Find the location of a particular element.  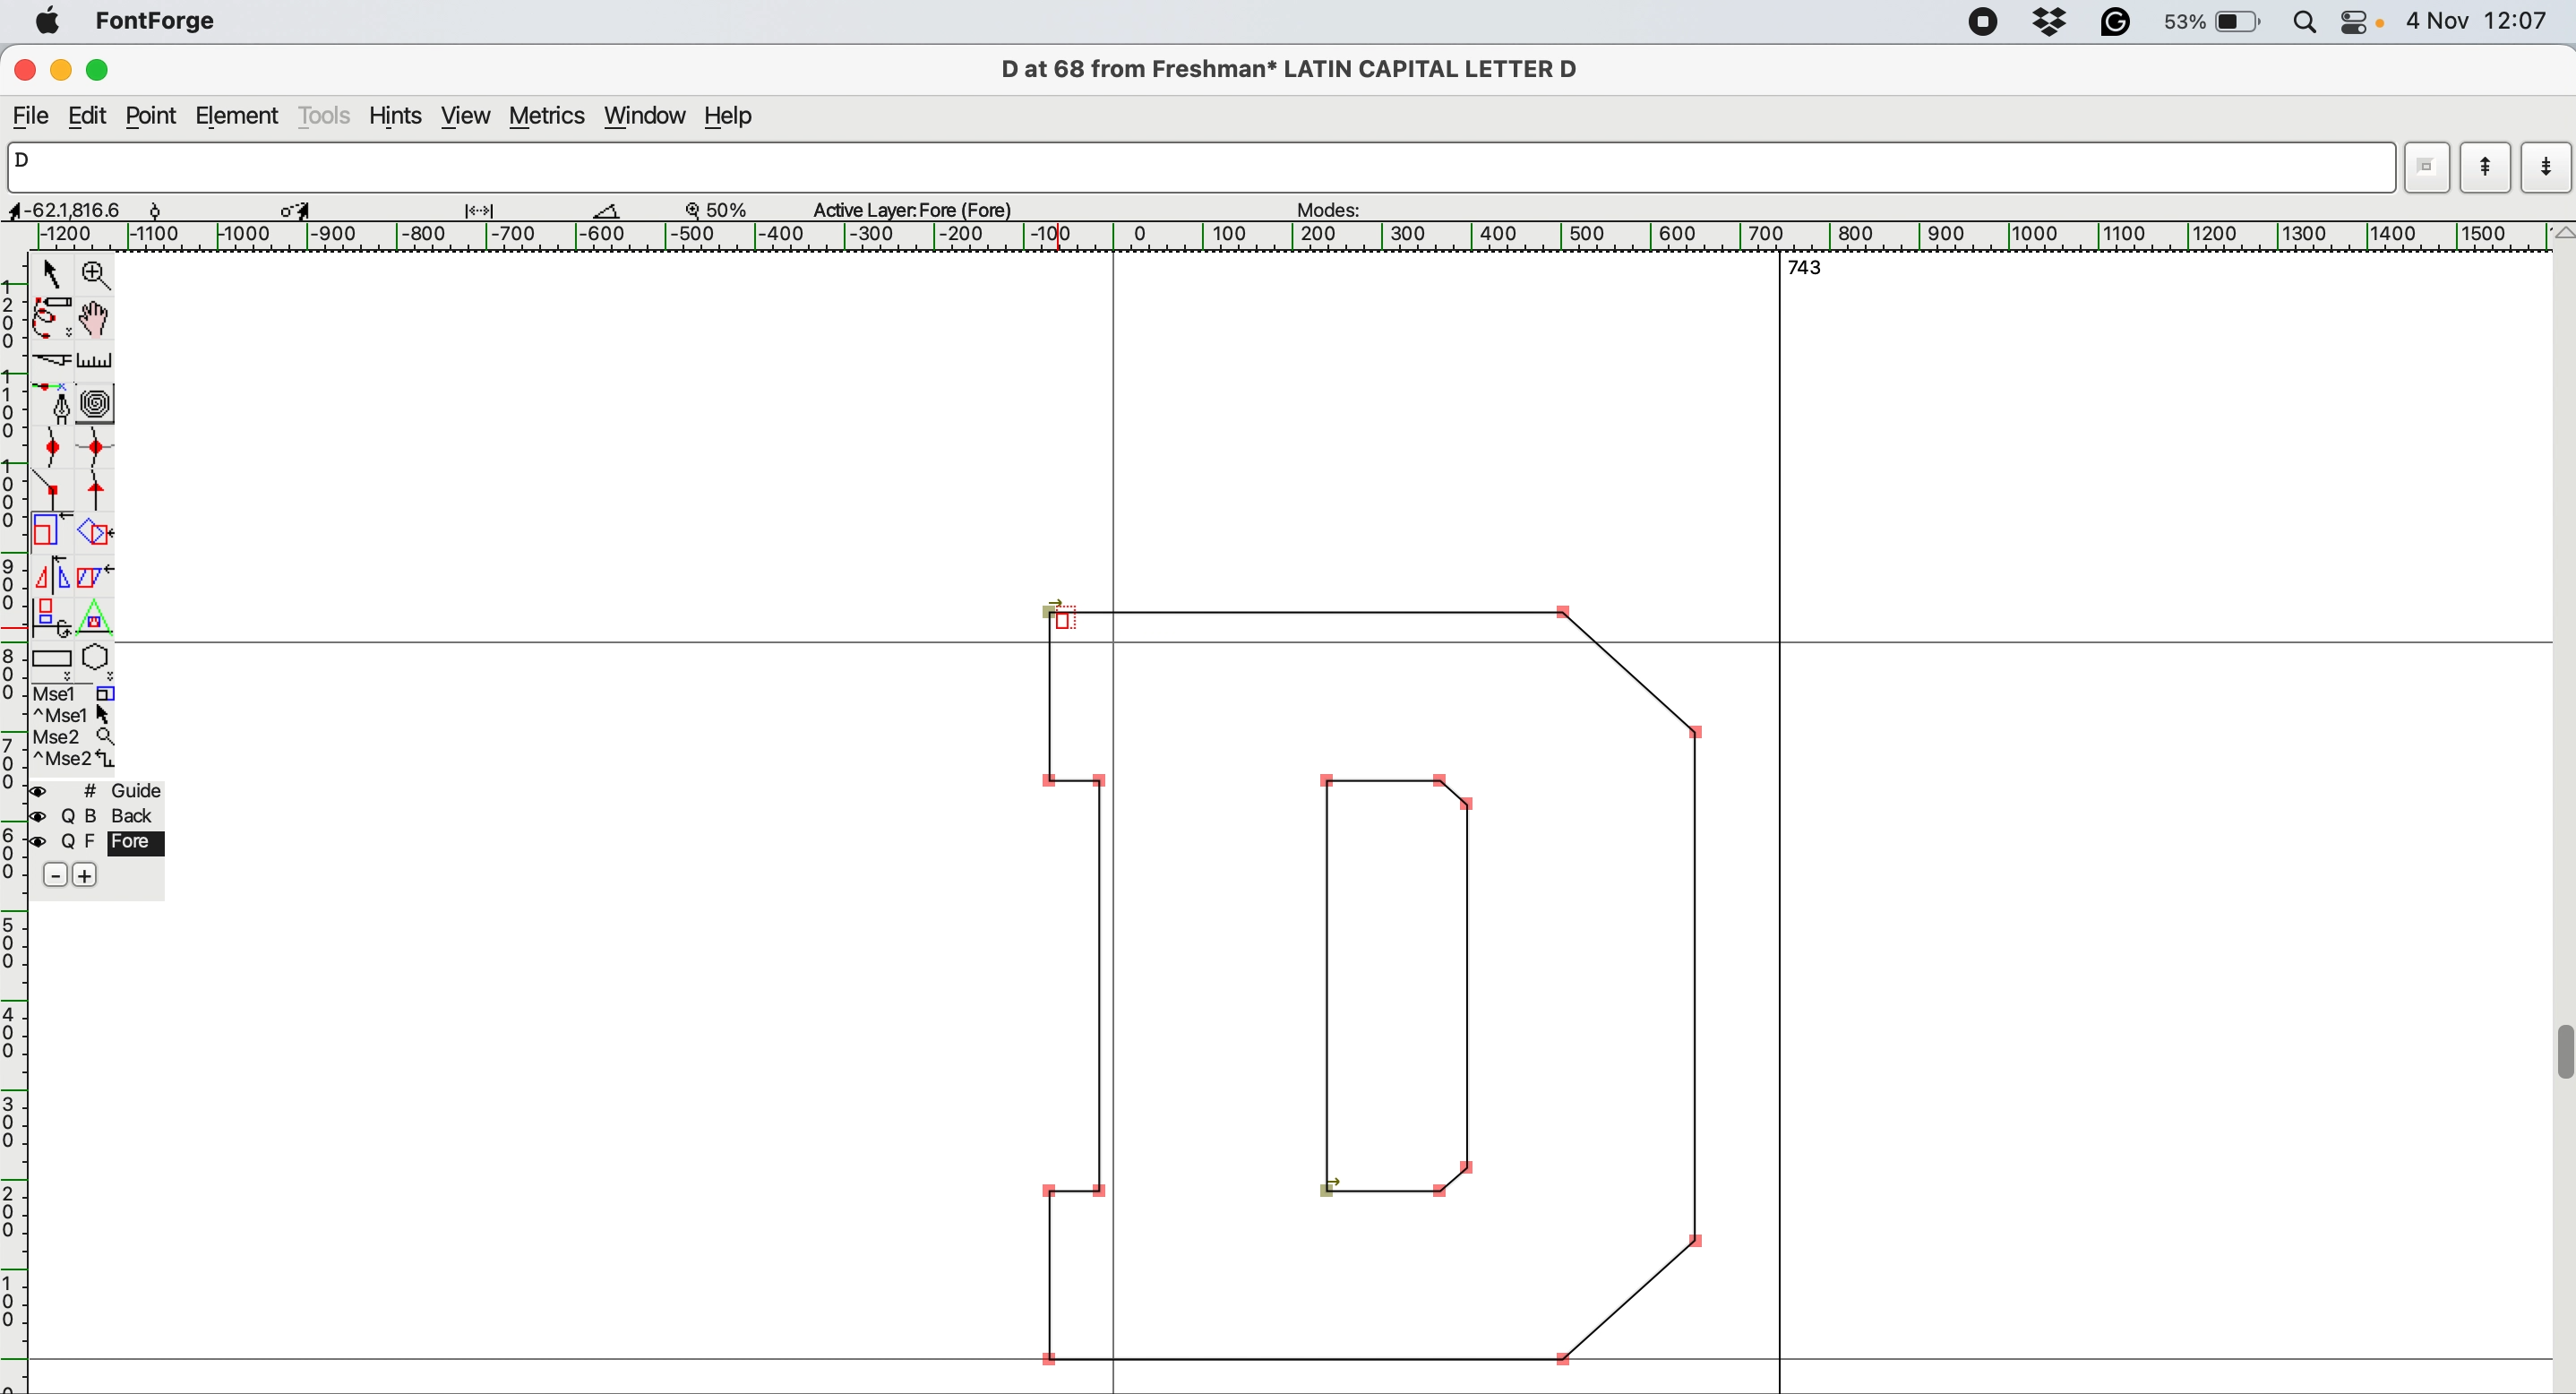

view is located at coordinates (467, 116).